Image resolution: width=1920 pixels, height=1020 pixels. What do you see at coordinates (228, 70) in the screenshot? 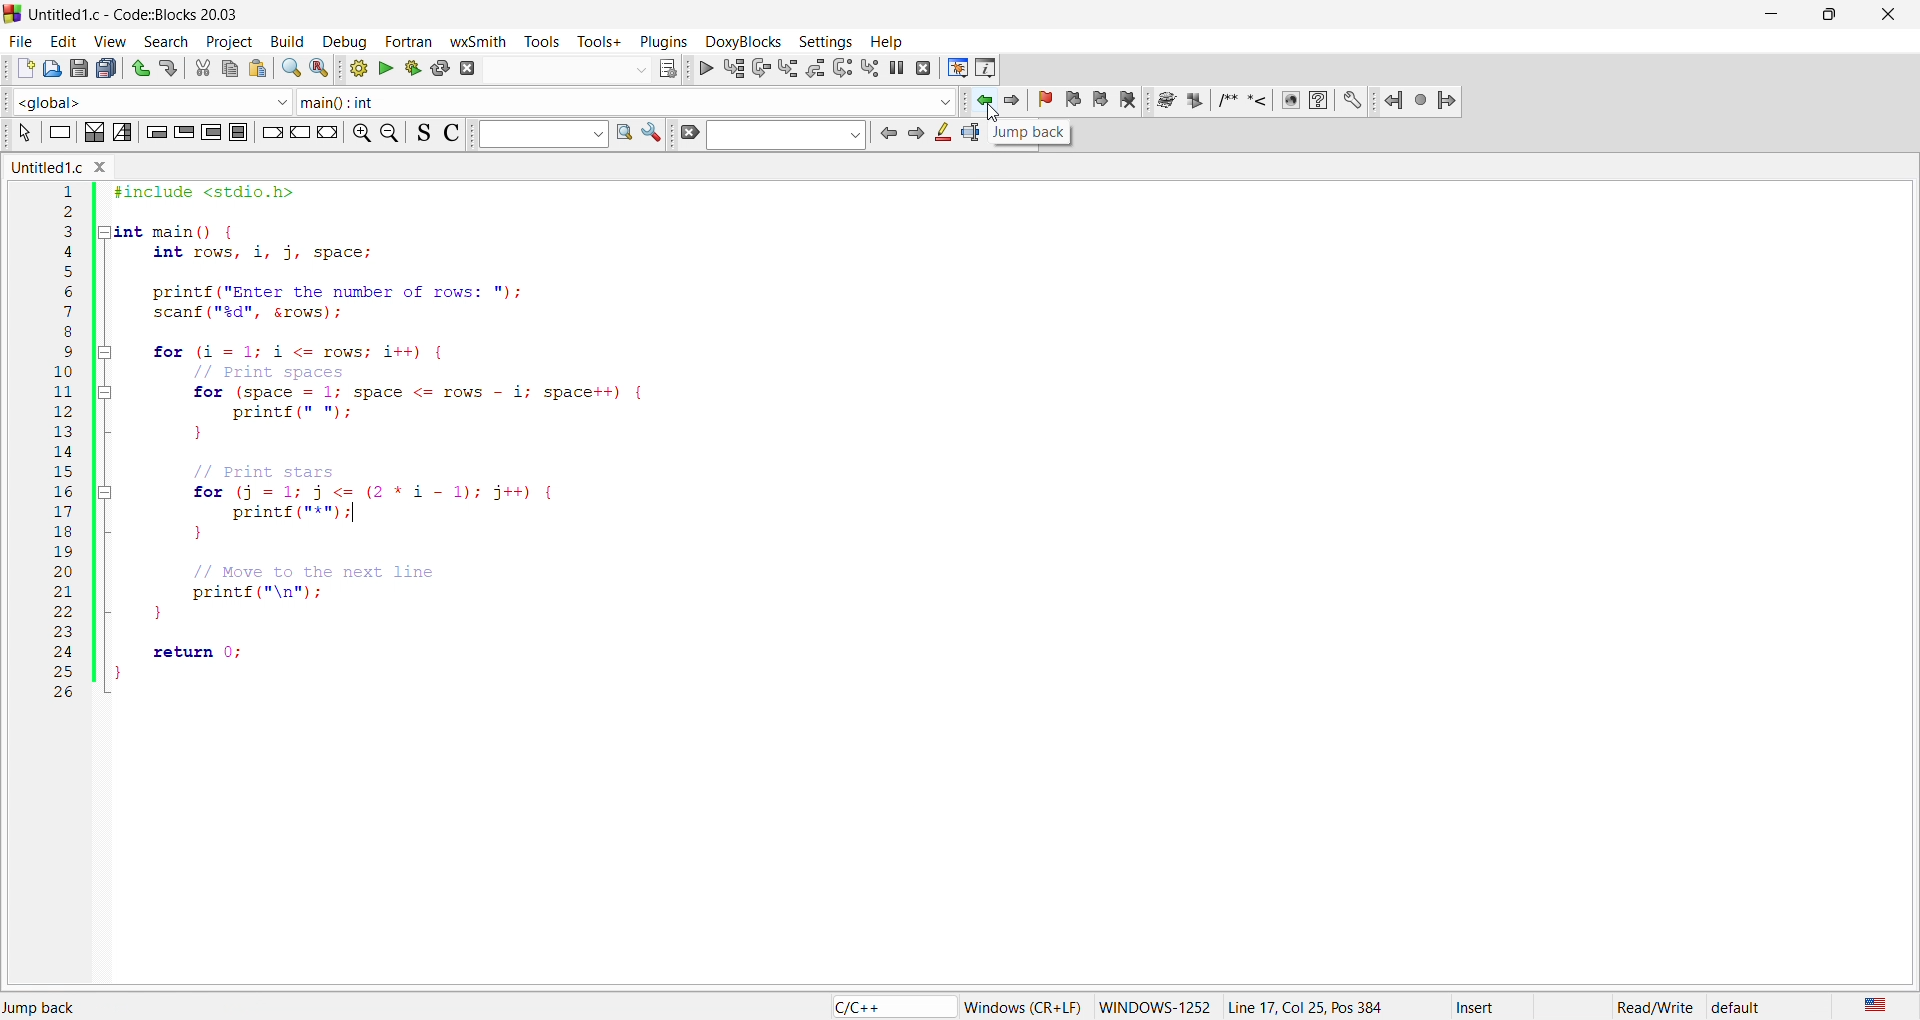
I see `copy` at bounding box center [228, 70].